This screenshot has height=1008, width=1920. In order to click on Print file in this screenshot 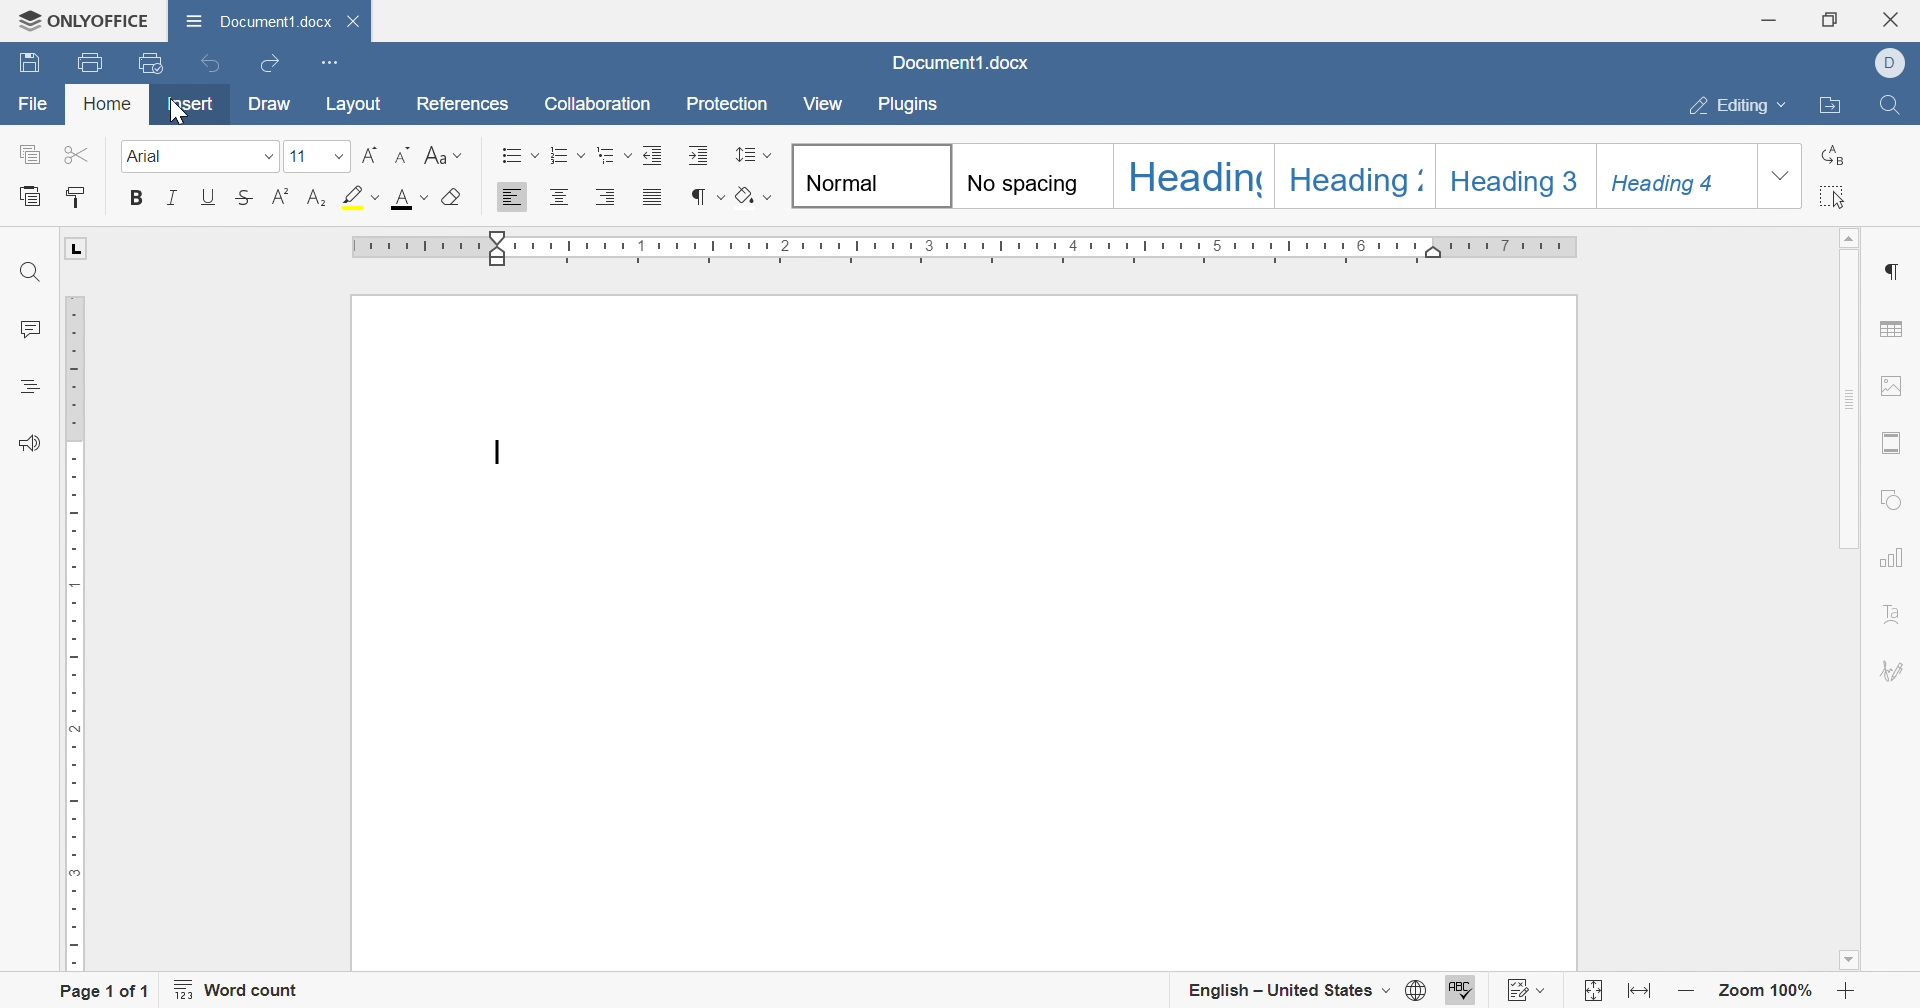, I will do `click(88, 61)`.